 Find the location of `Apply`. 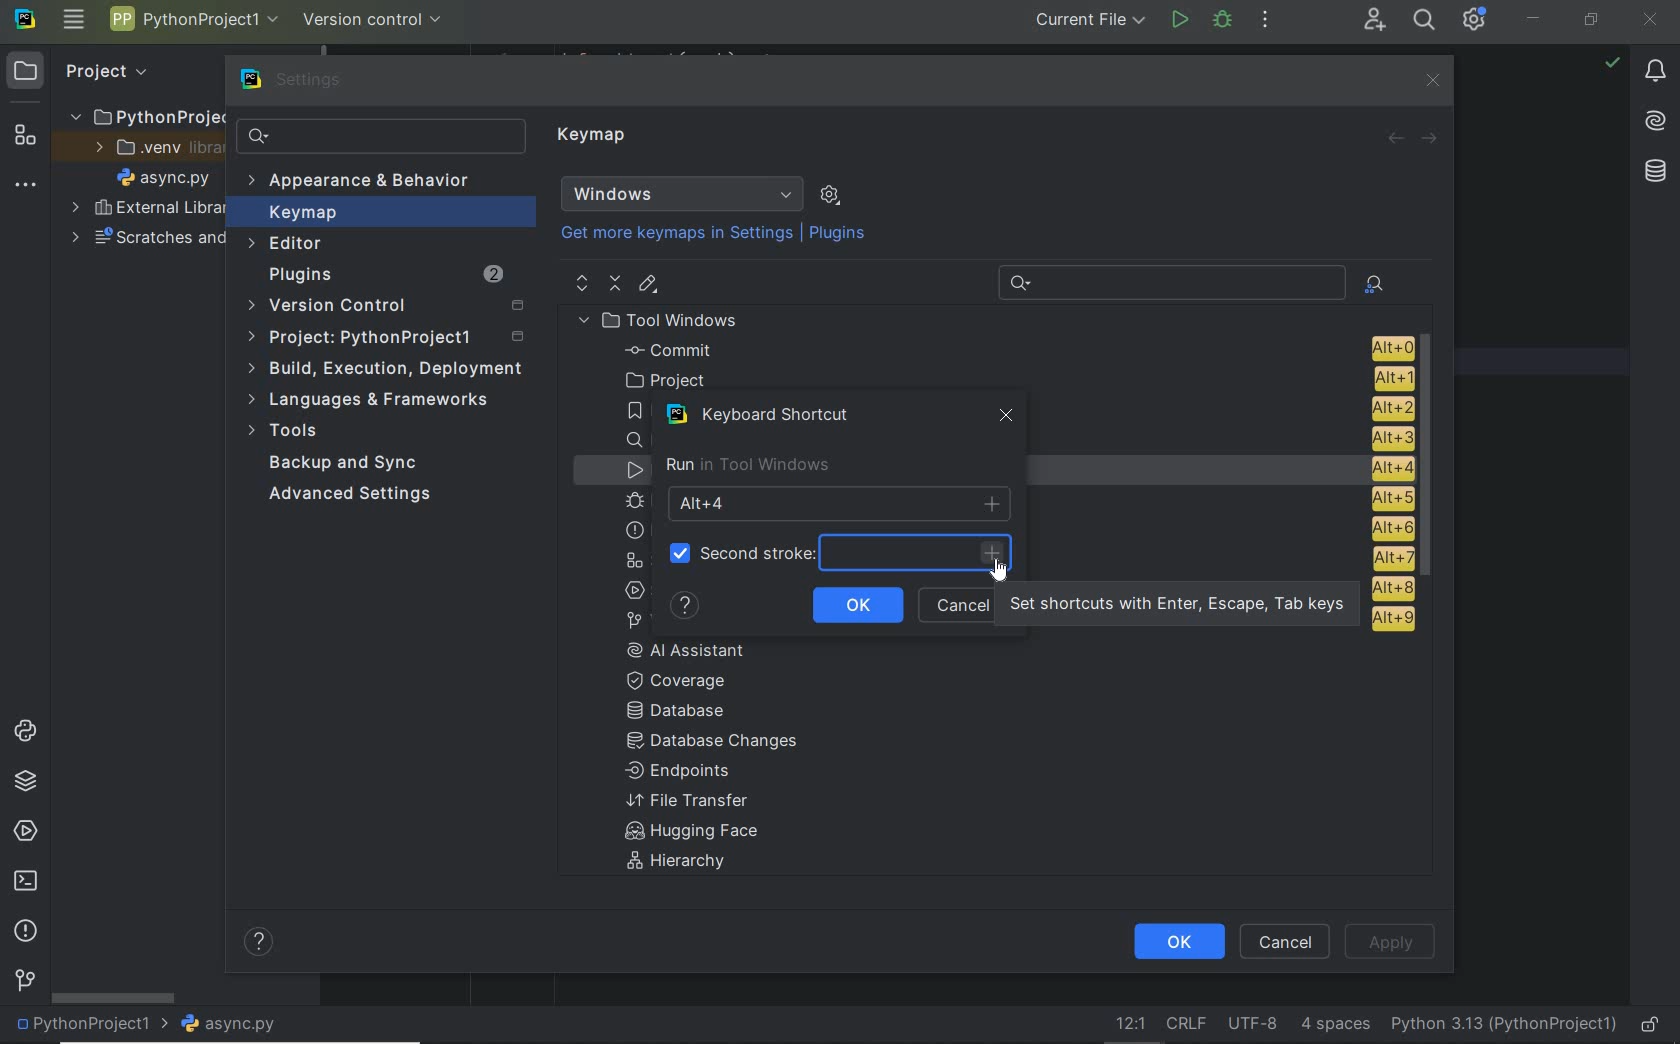

Apply is located at coordinates (1390, 940).